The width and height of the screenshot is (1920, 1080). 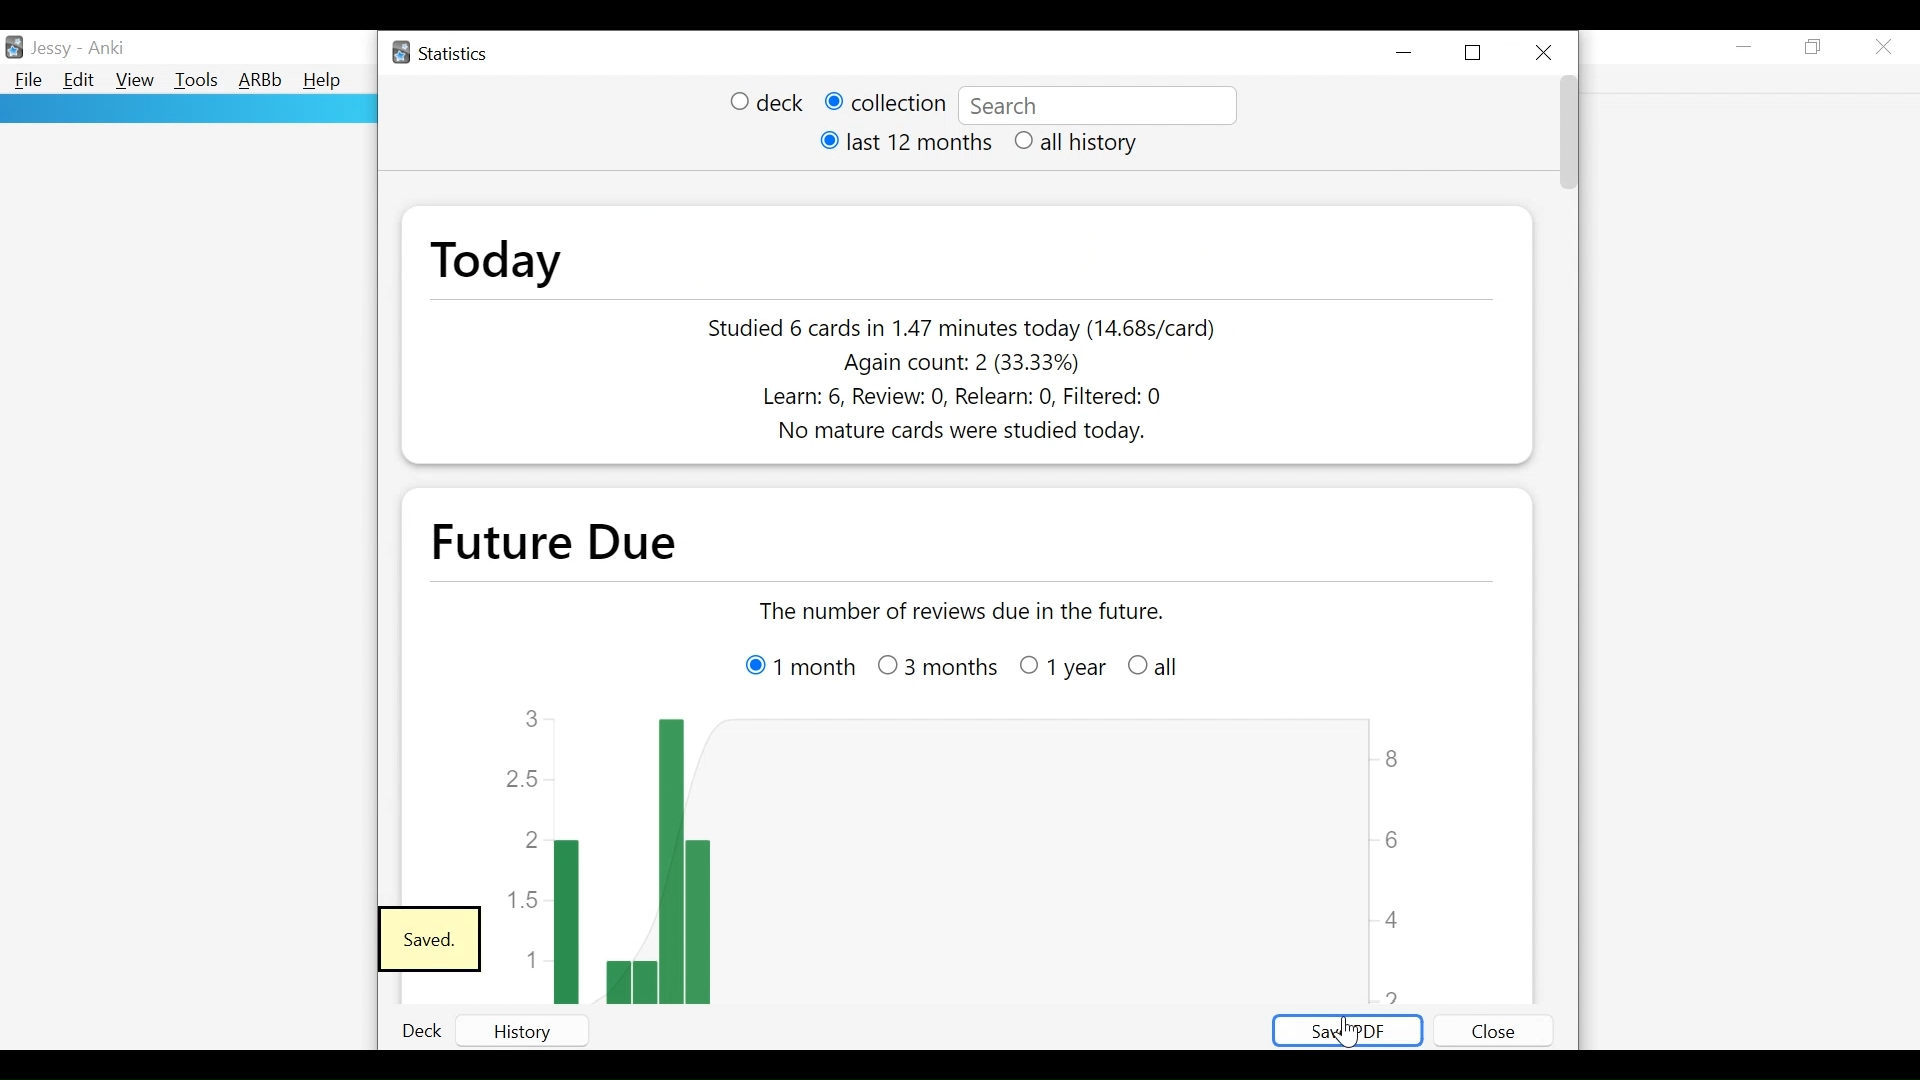 I want to click on User Nmae, so click(x=51, y=52).